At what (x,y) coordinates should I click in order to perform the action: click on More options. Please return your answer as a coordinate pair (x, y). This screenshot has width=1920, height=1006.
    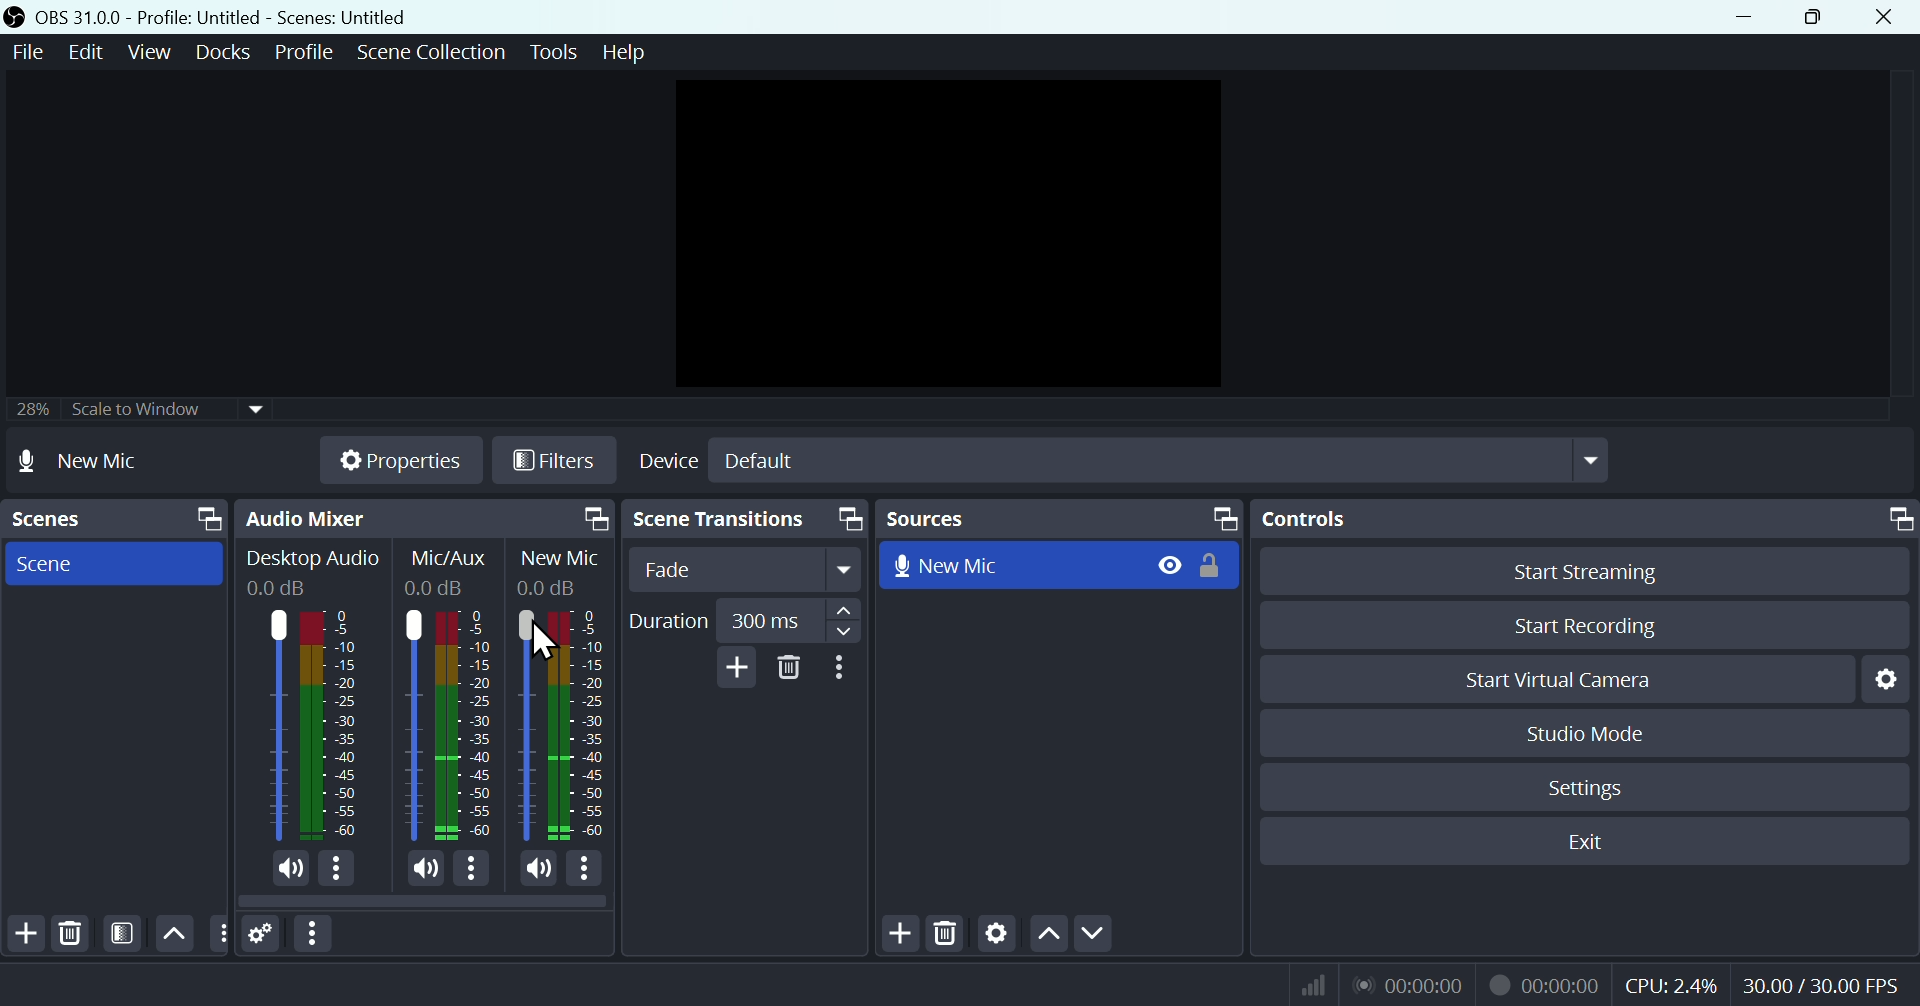
    Looking at the image, I should click on (315, 934).